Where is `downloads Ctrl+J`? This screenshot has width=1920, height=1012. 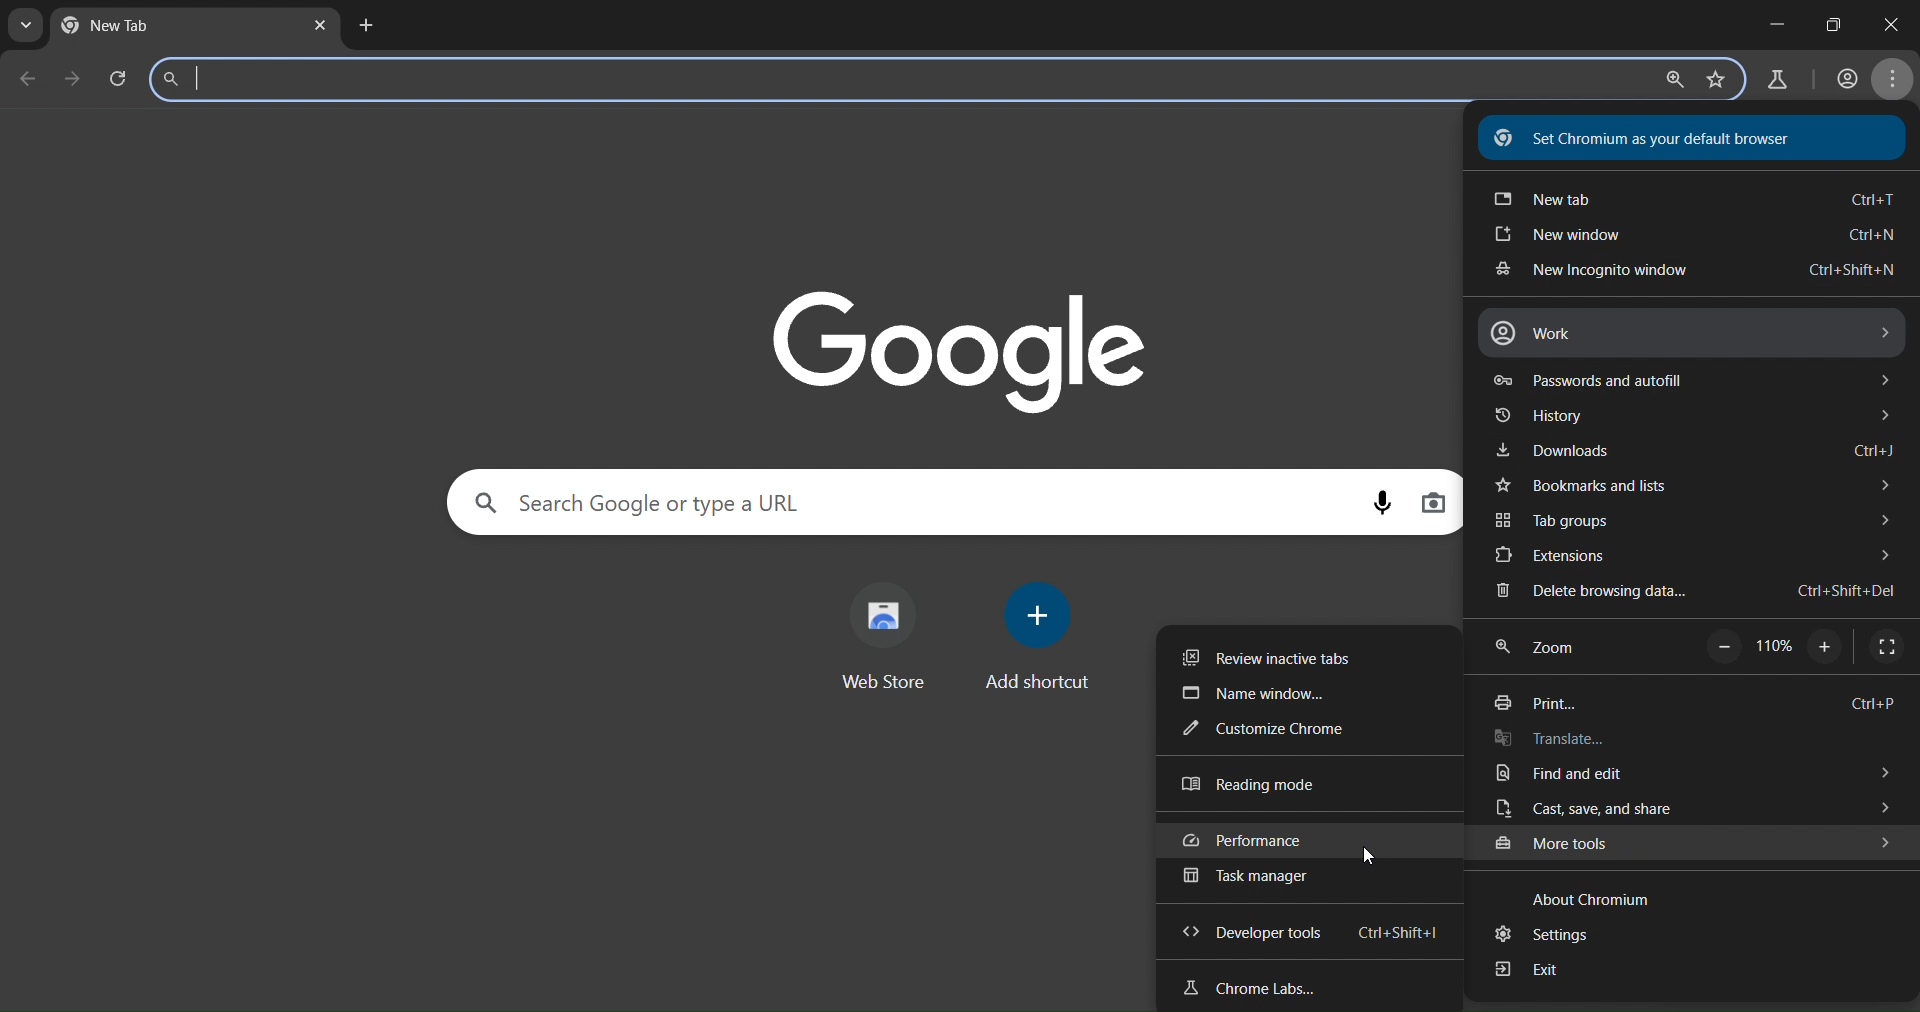
downloads Ctrl+J is located at coordinates (1693, 451).